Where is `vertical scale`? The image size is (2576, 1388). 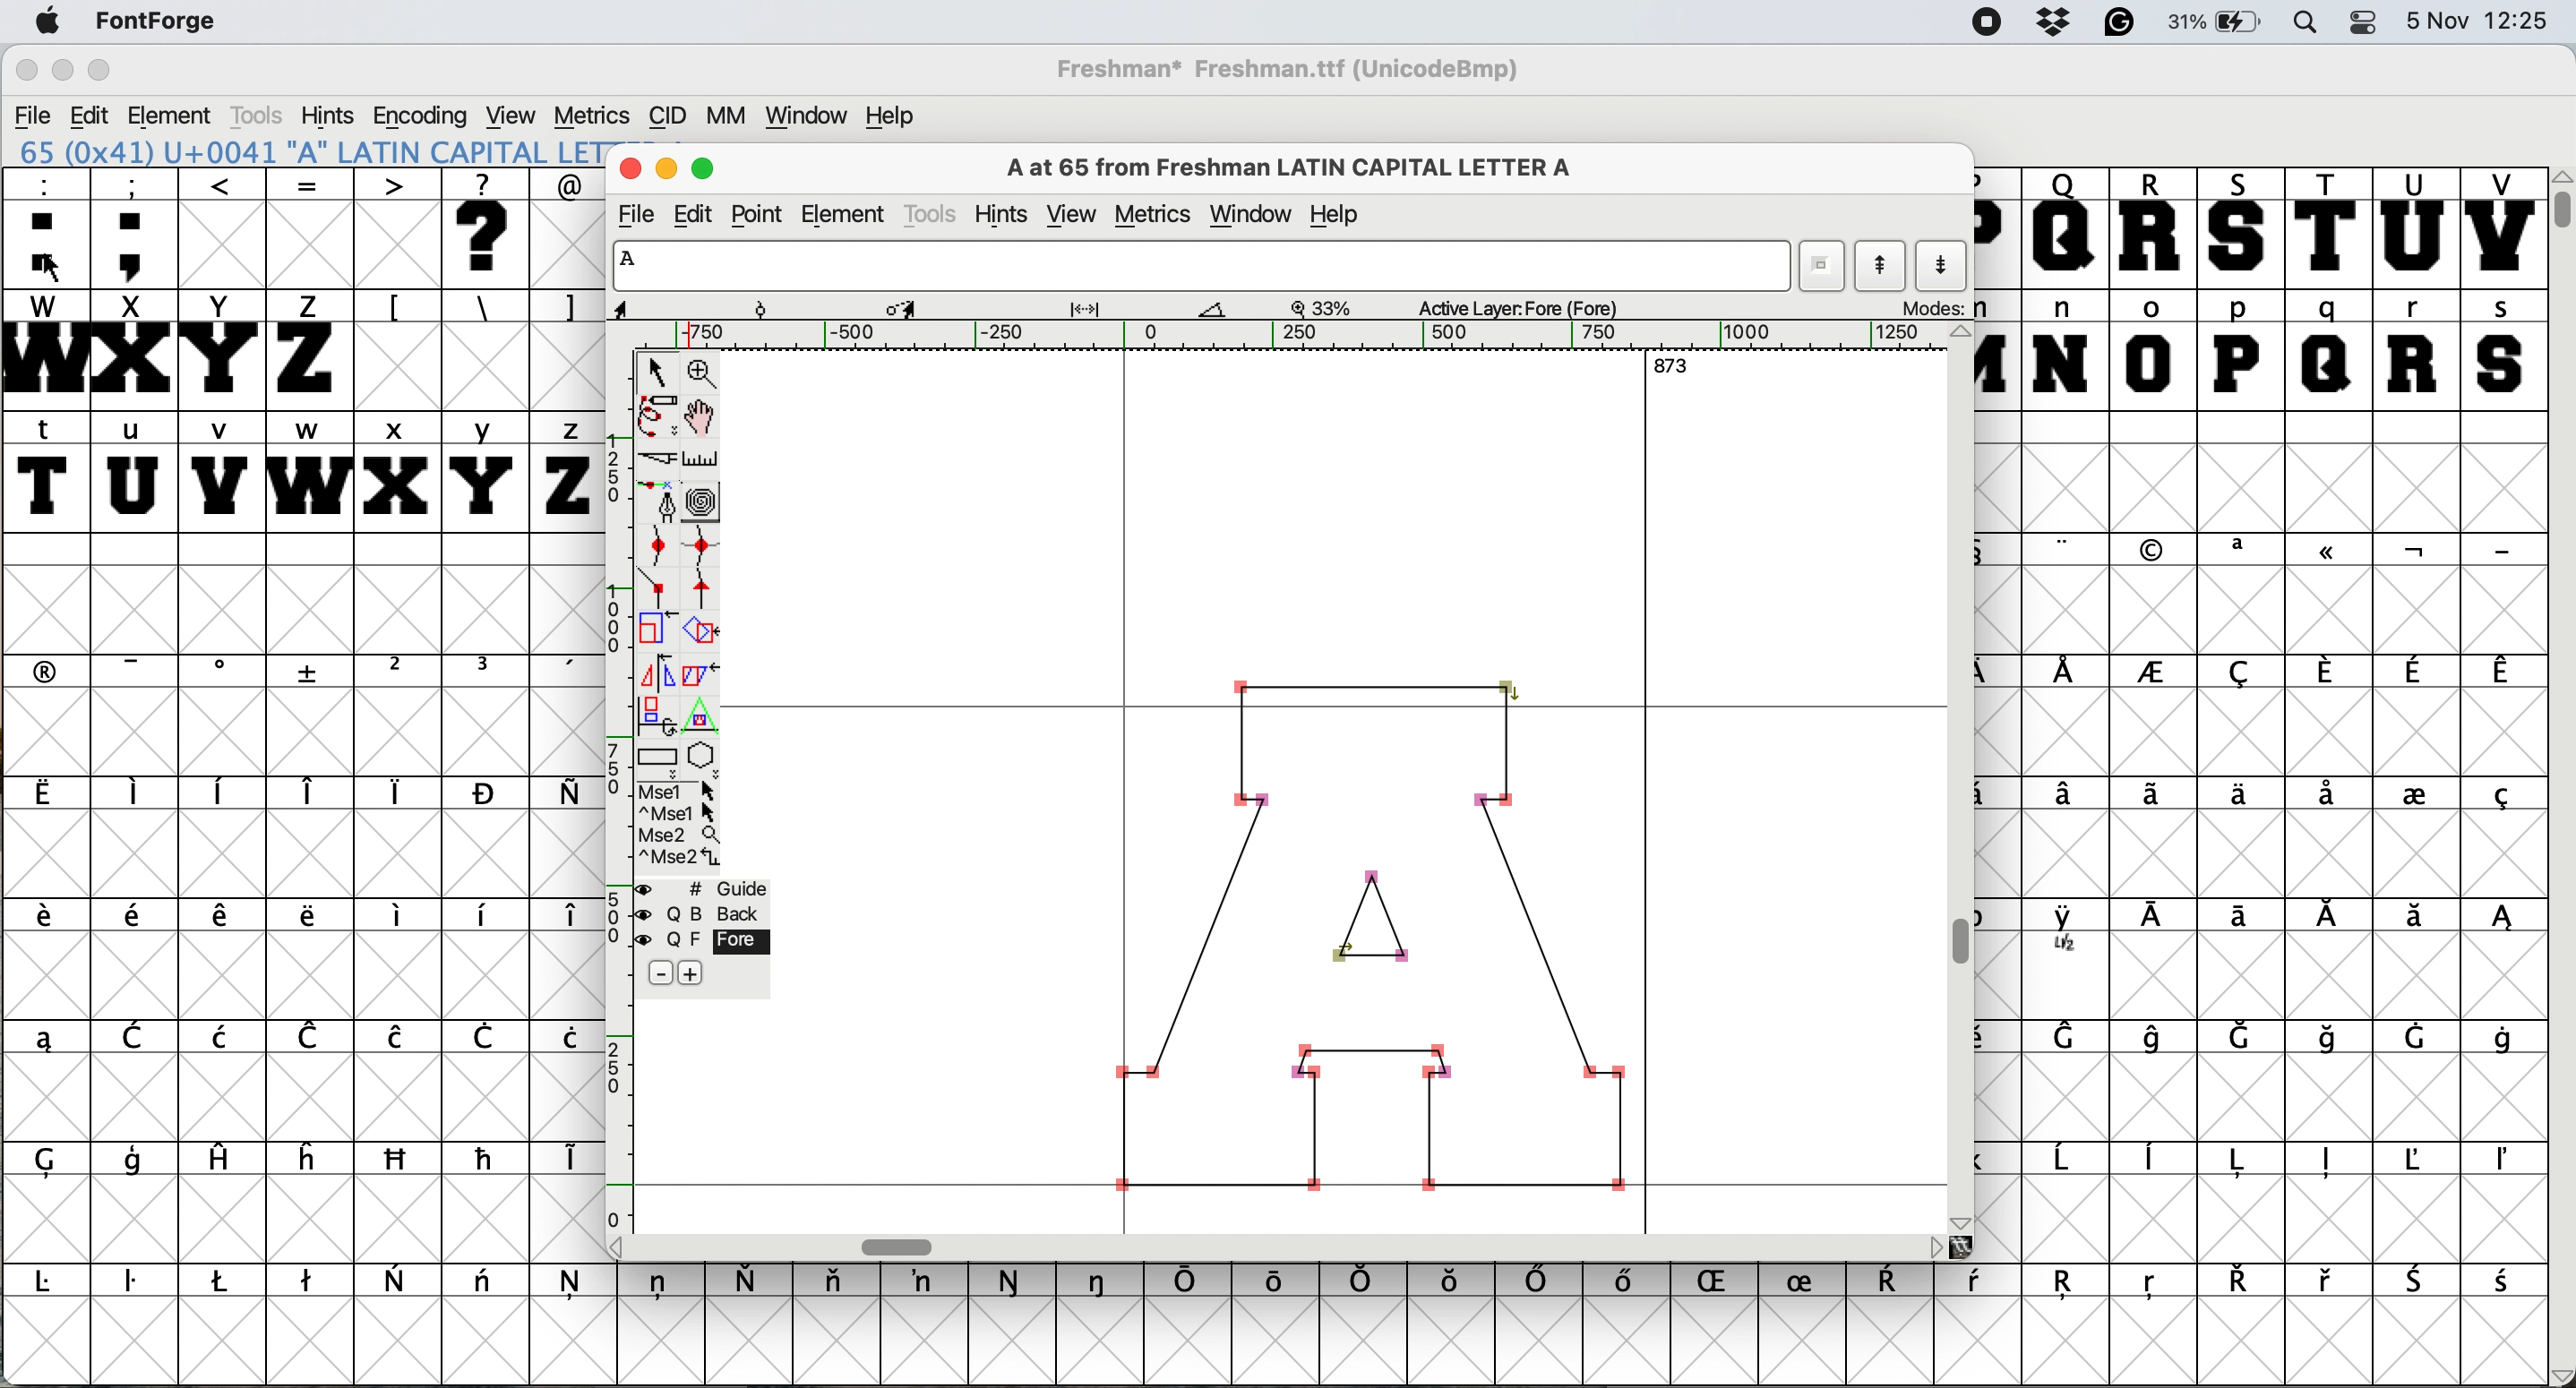 vertical scale is located at coordinates (611, 800).